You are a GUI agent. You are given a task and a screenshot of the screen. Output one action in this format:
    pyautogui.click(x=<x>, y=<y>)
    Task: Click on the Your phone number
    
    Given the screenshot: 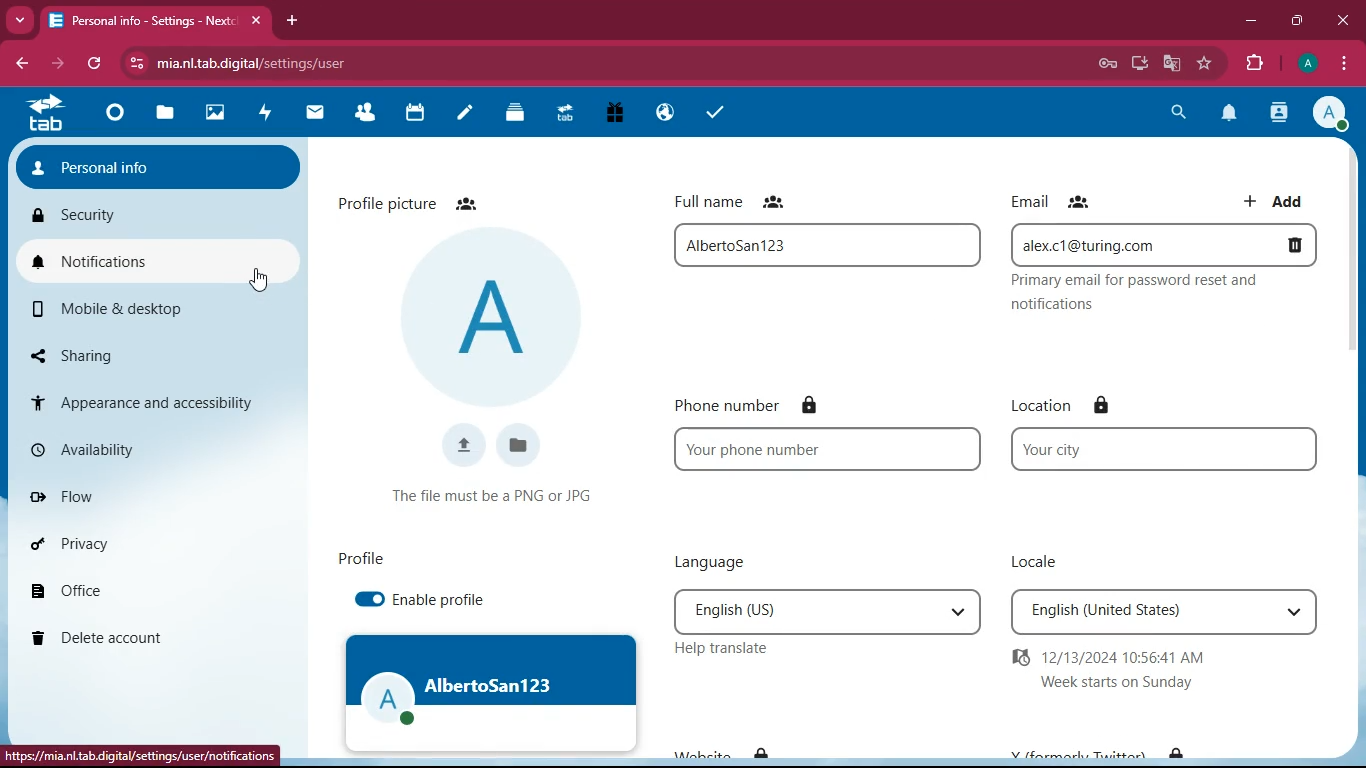 What is the action you would take?
    pyautogui.click(x=828, y=447)
    